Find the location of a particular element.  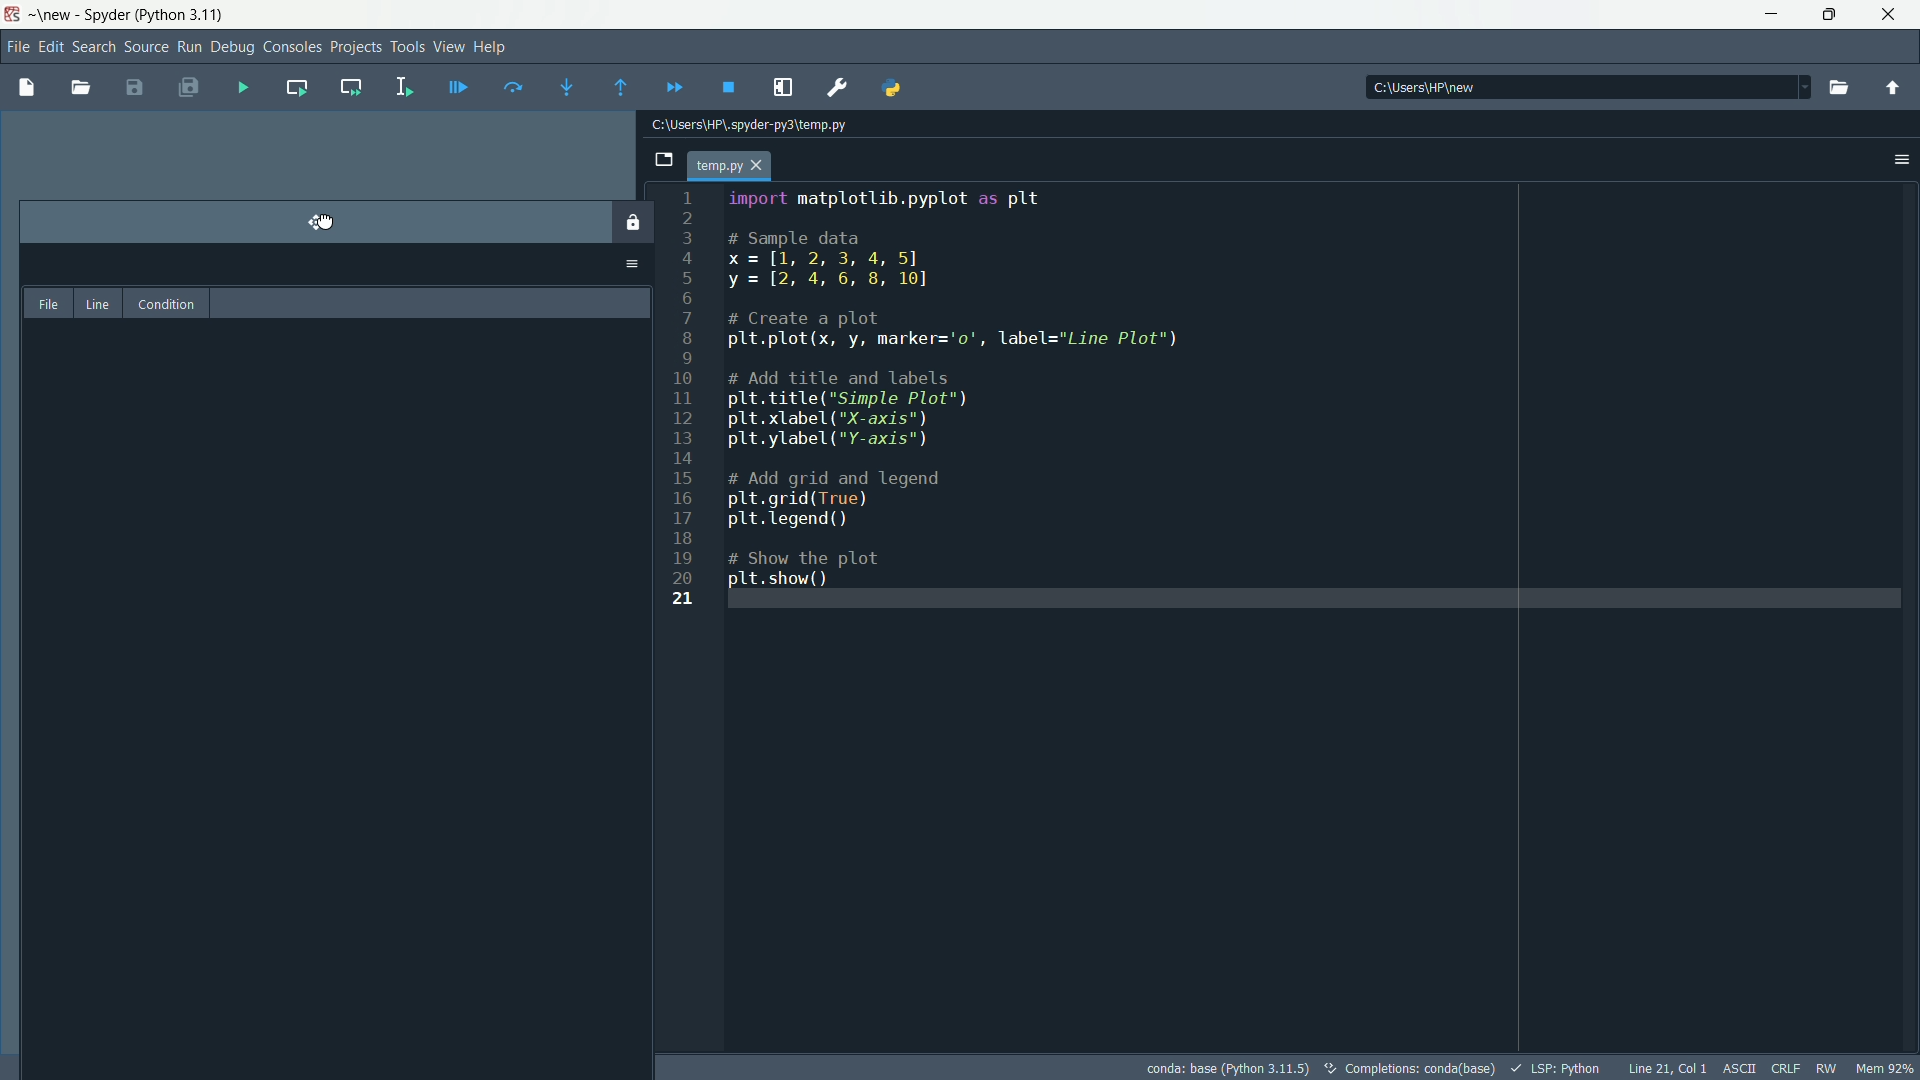

maximize app is located at coordinates (1892, 15).